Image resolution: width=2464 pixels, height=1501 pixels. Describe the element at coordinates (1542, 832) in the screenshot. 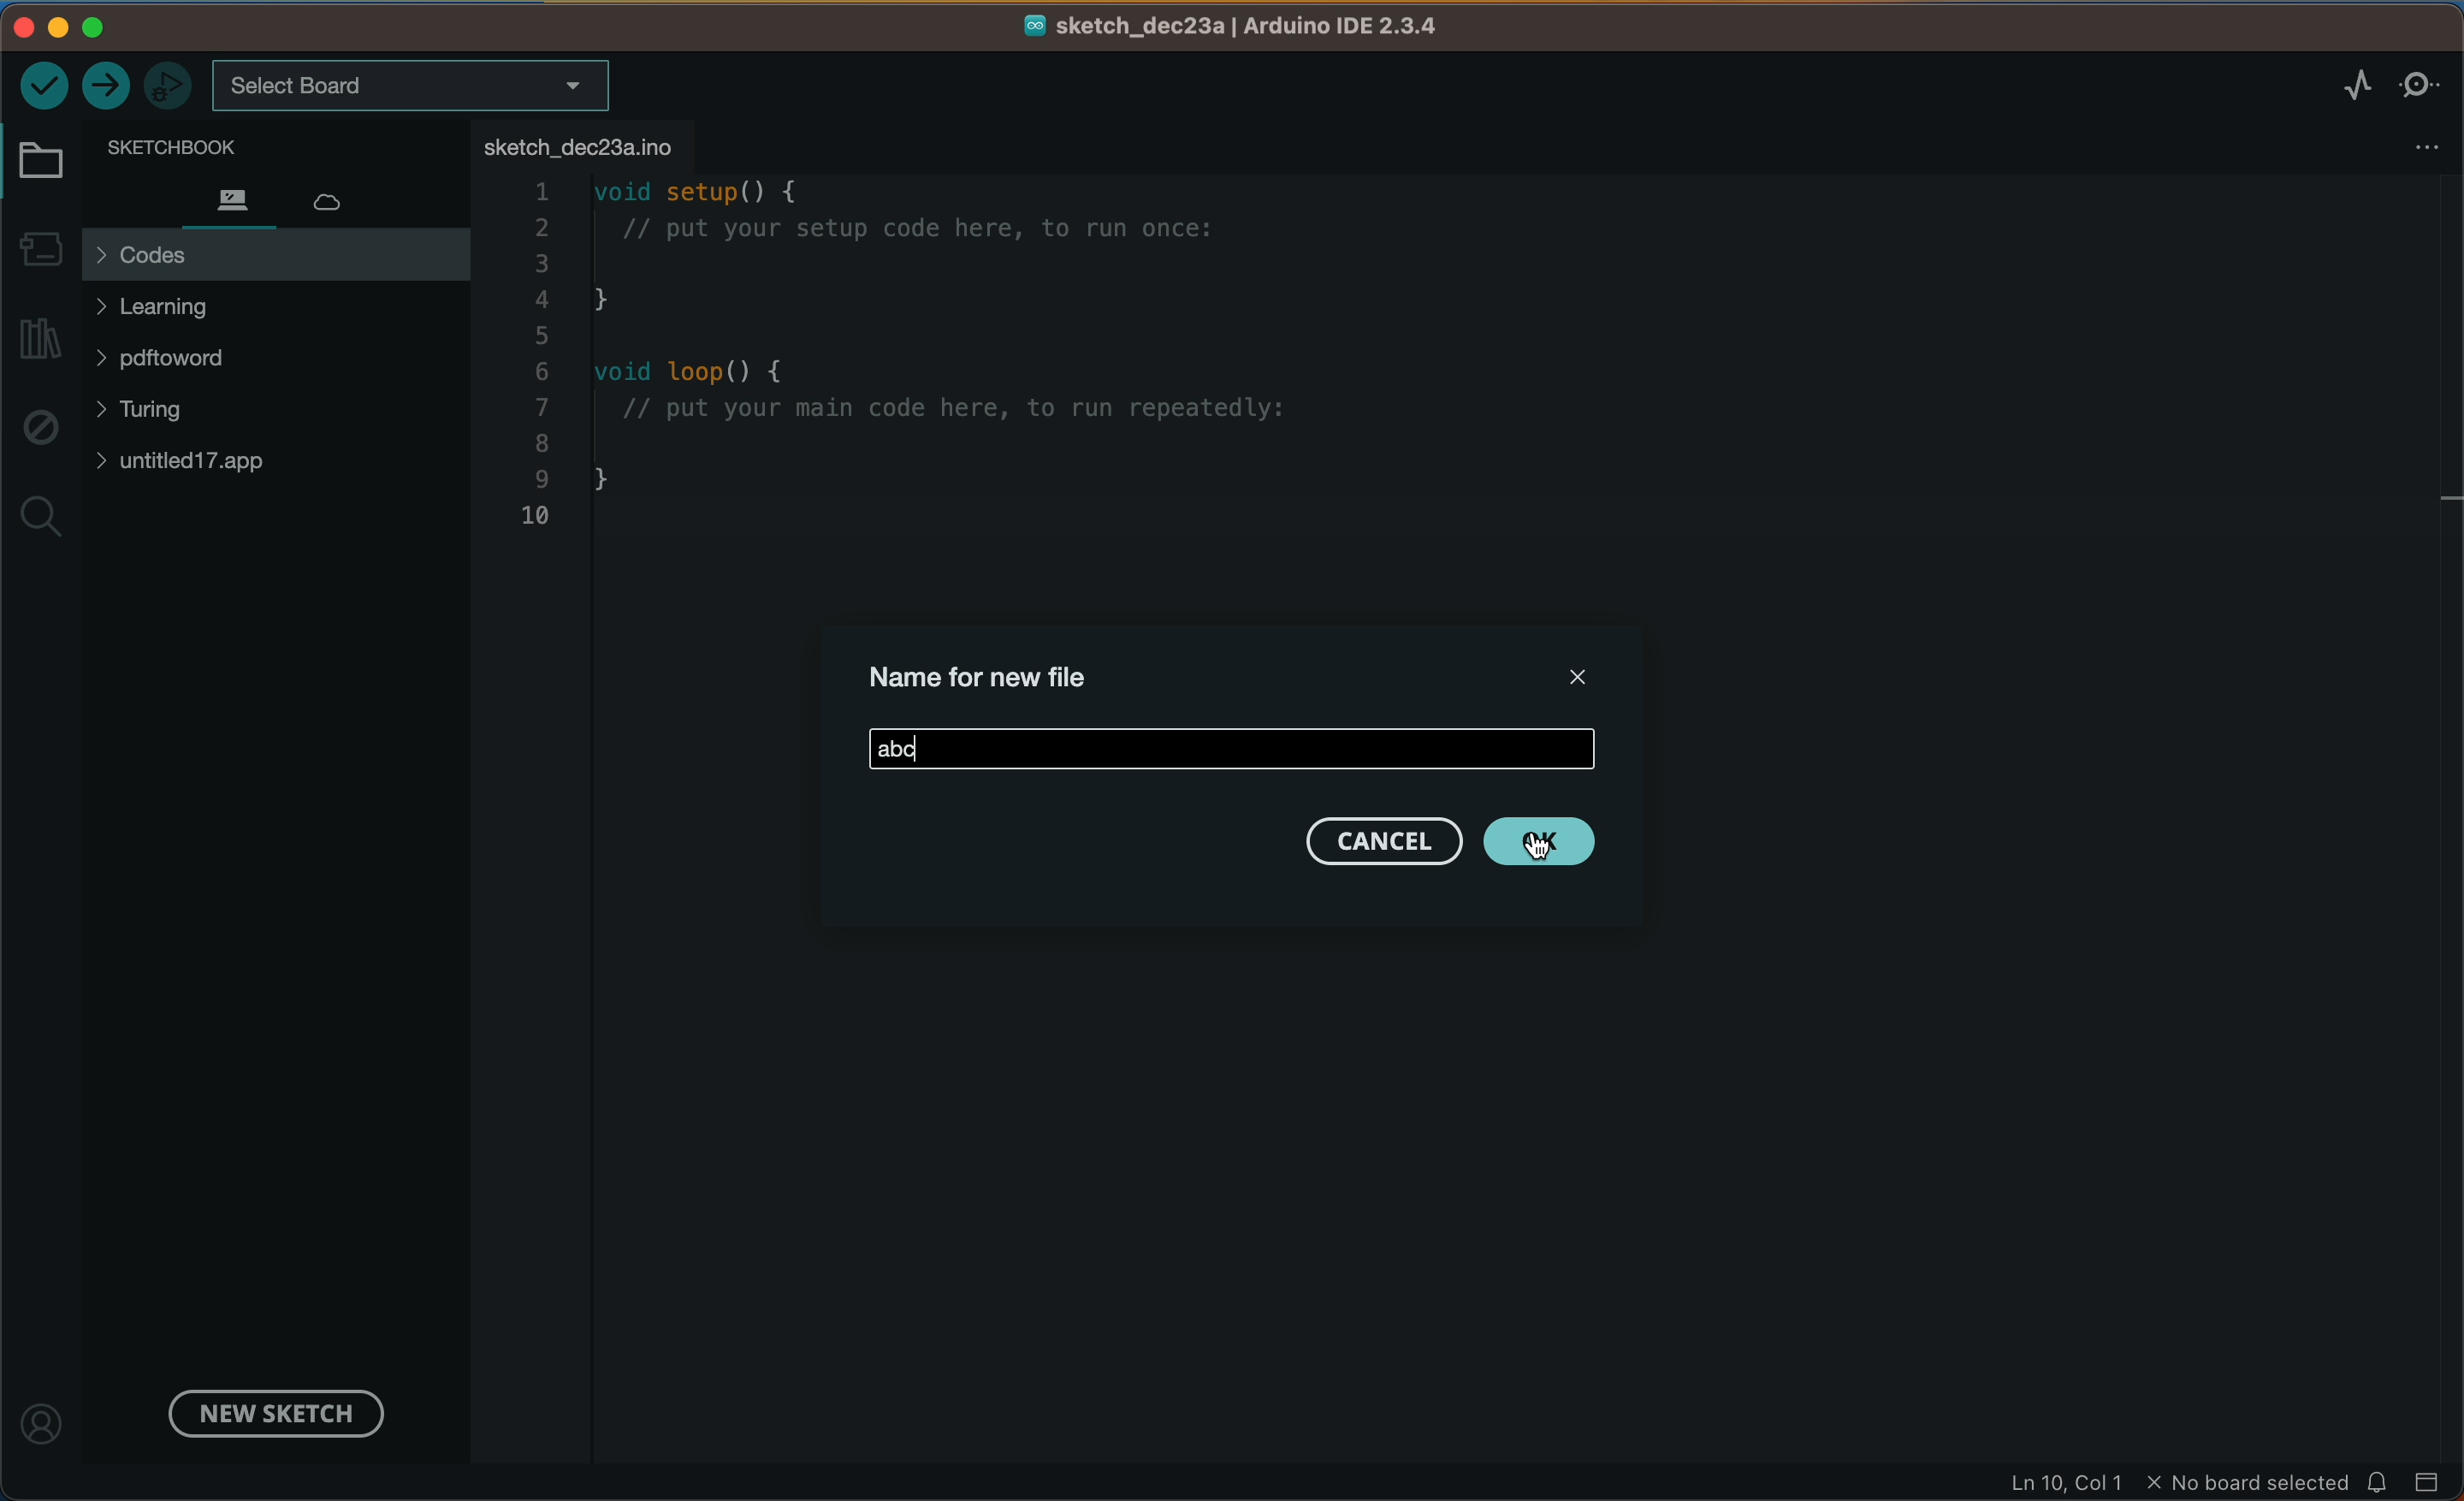

I see `cursor` at that location.